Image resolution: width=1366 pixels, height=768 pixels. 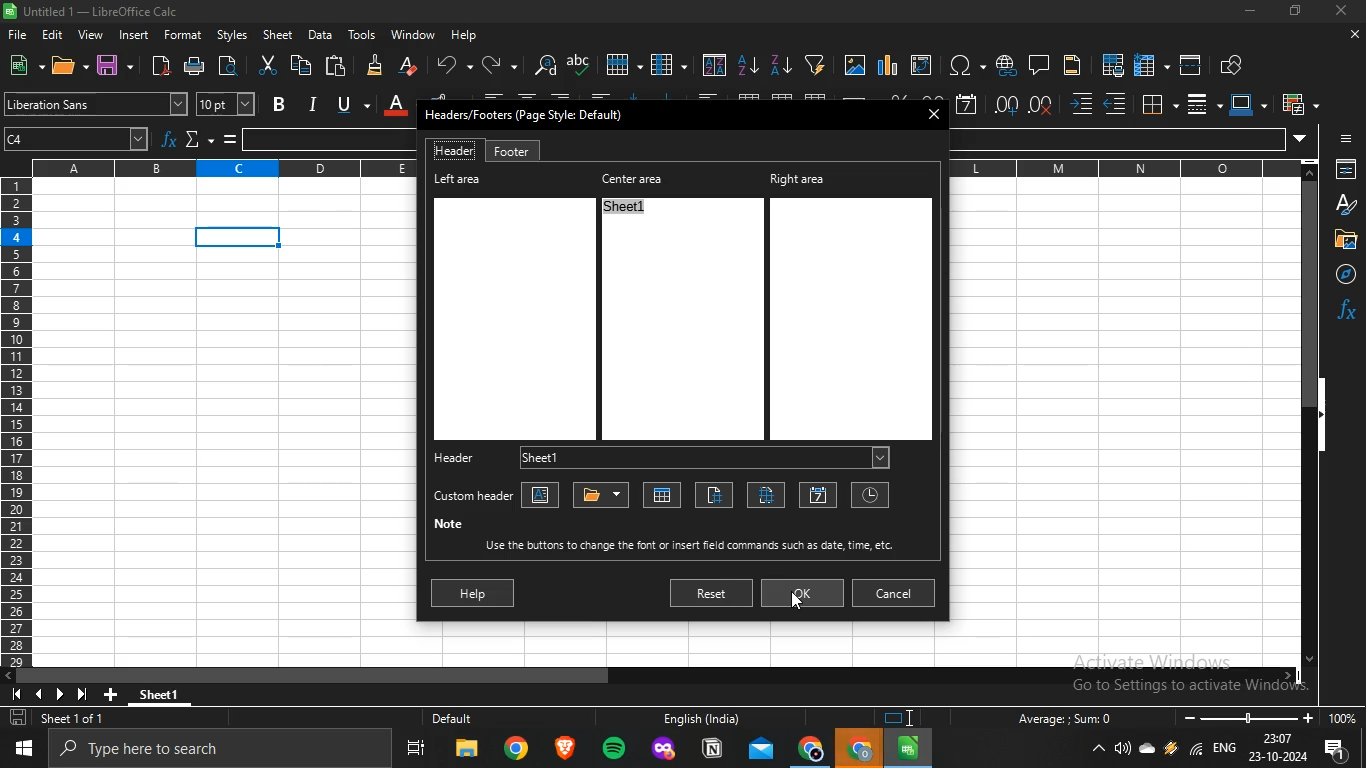 I want to click on center area, so click(x=680, y=302).